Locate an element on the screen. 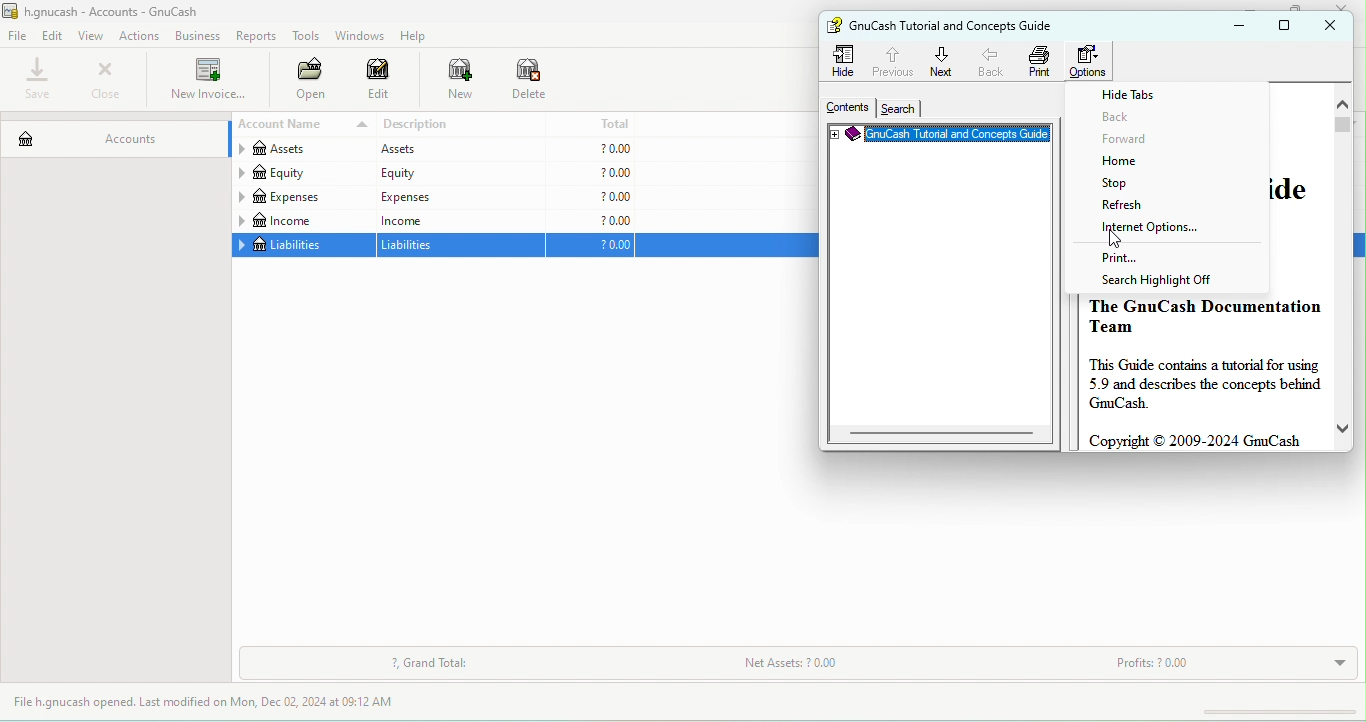 The width and height of the screenshot is (1366, 722). ?0.00 is located at coordinates (590, 220).